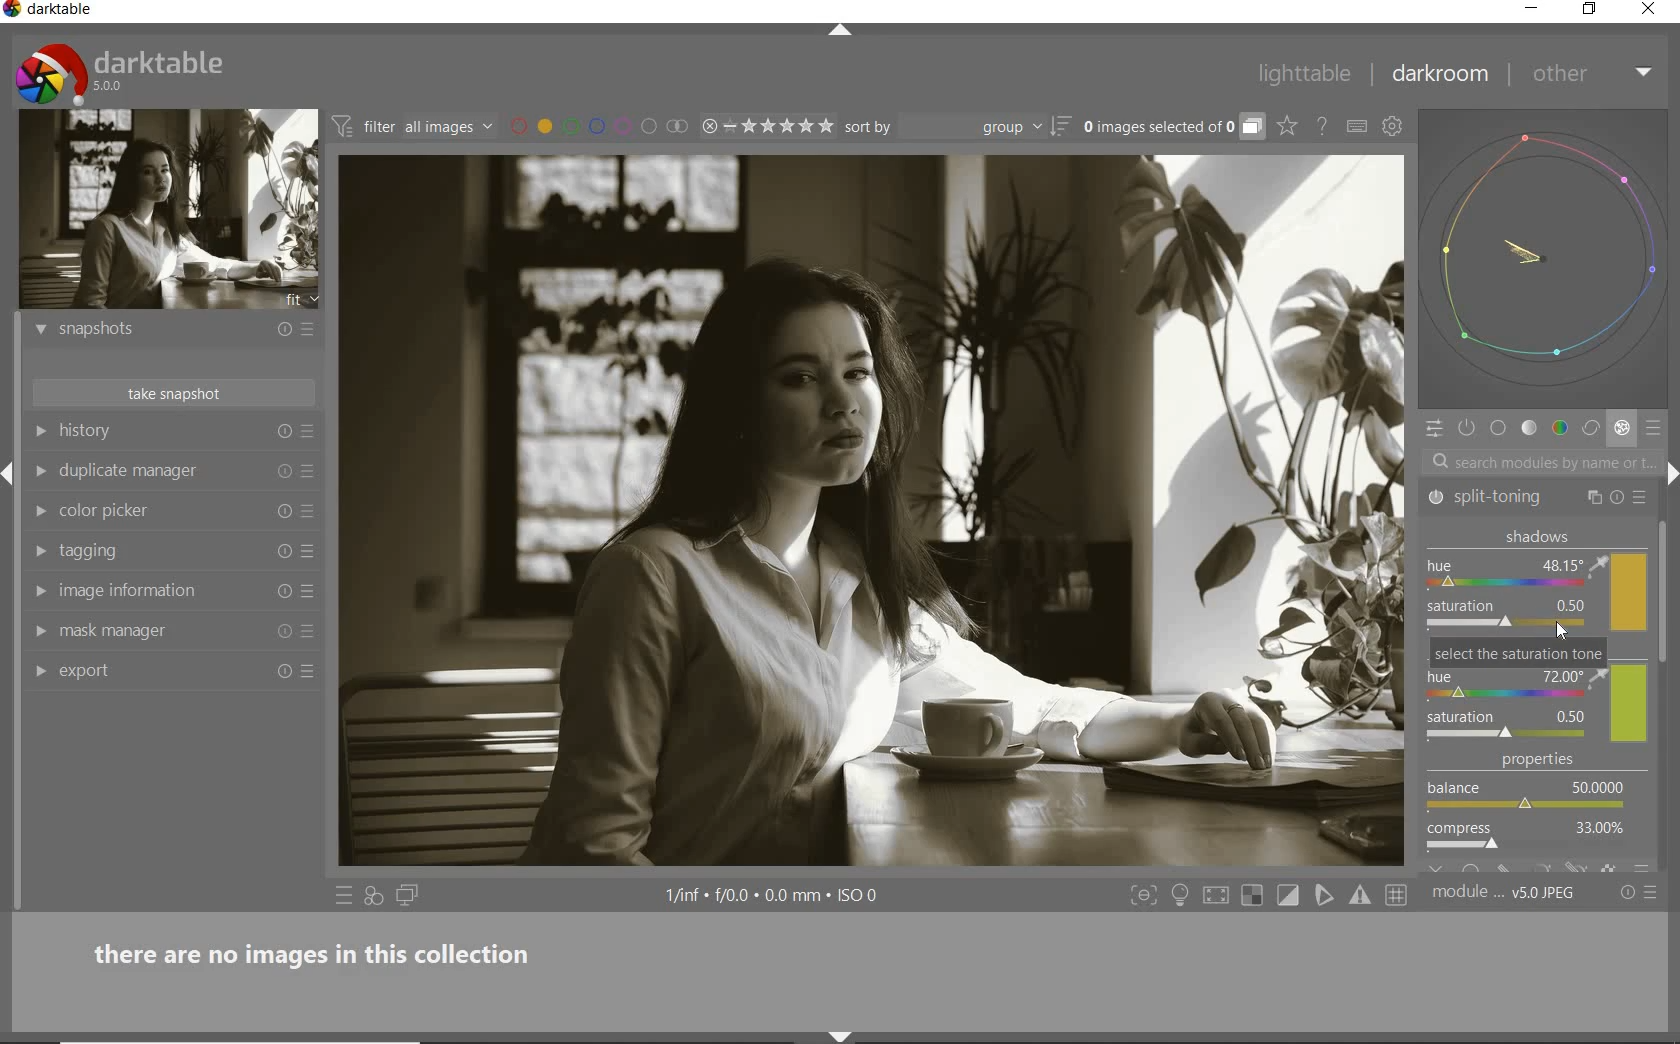 The image size is (1680, 1044). Describe the element at coordinates (1499, 430) in the screenshot. I see `base` at that location.